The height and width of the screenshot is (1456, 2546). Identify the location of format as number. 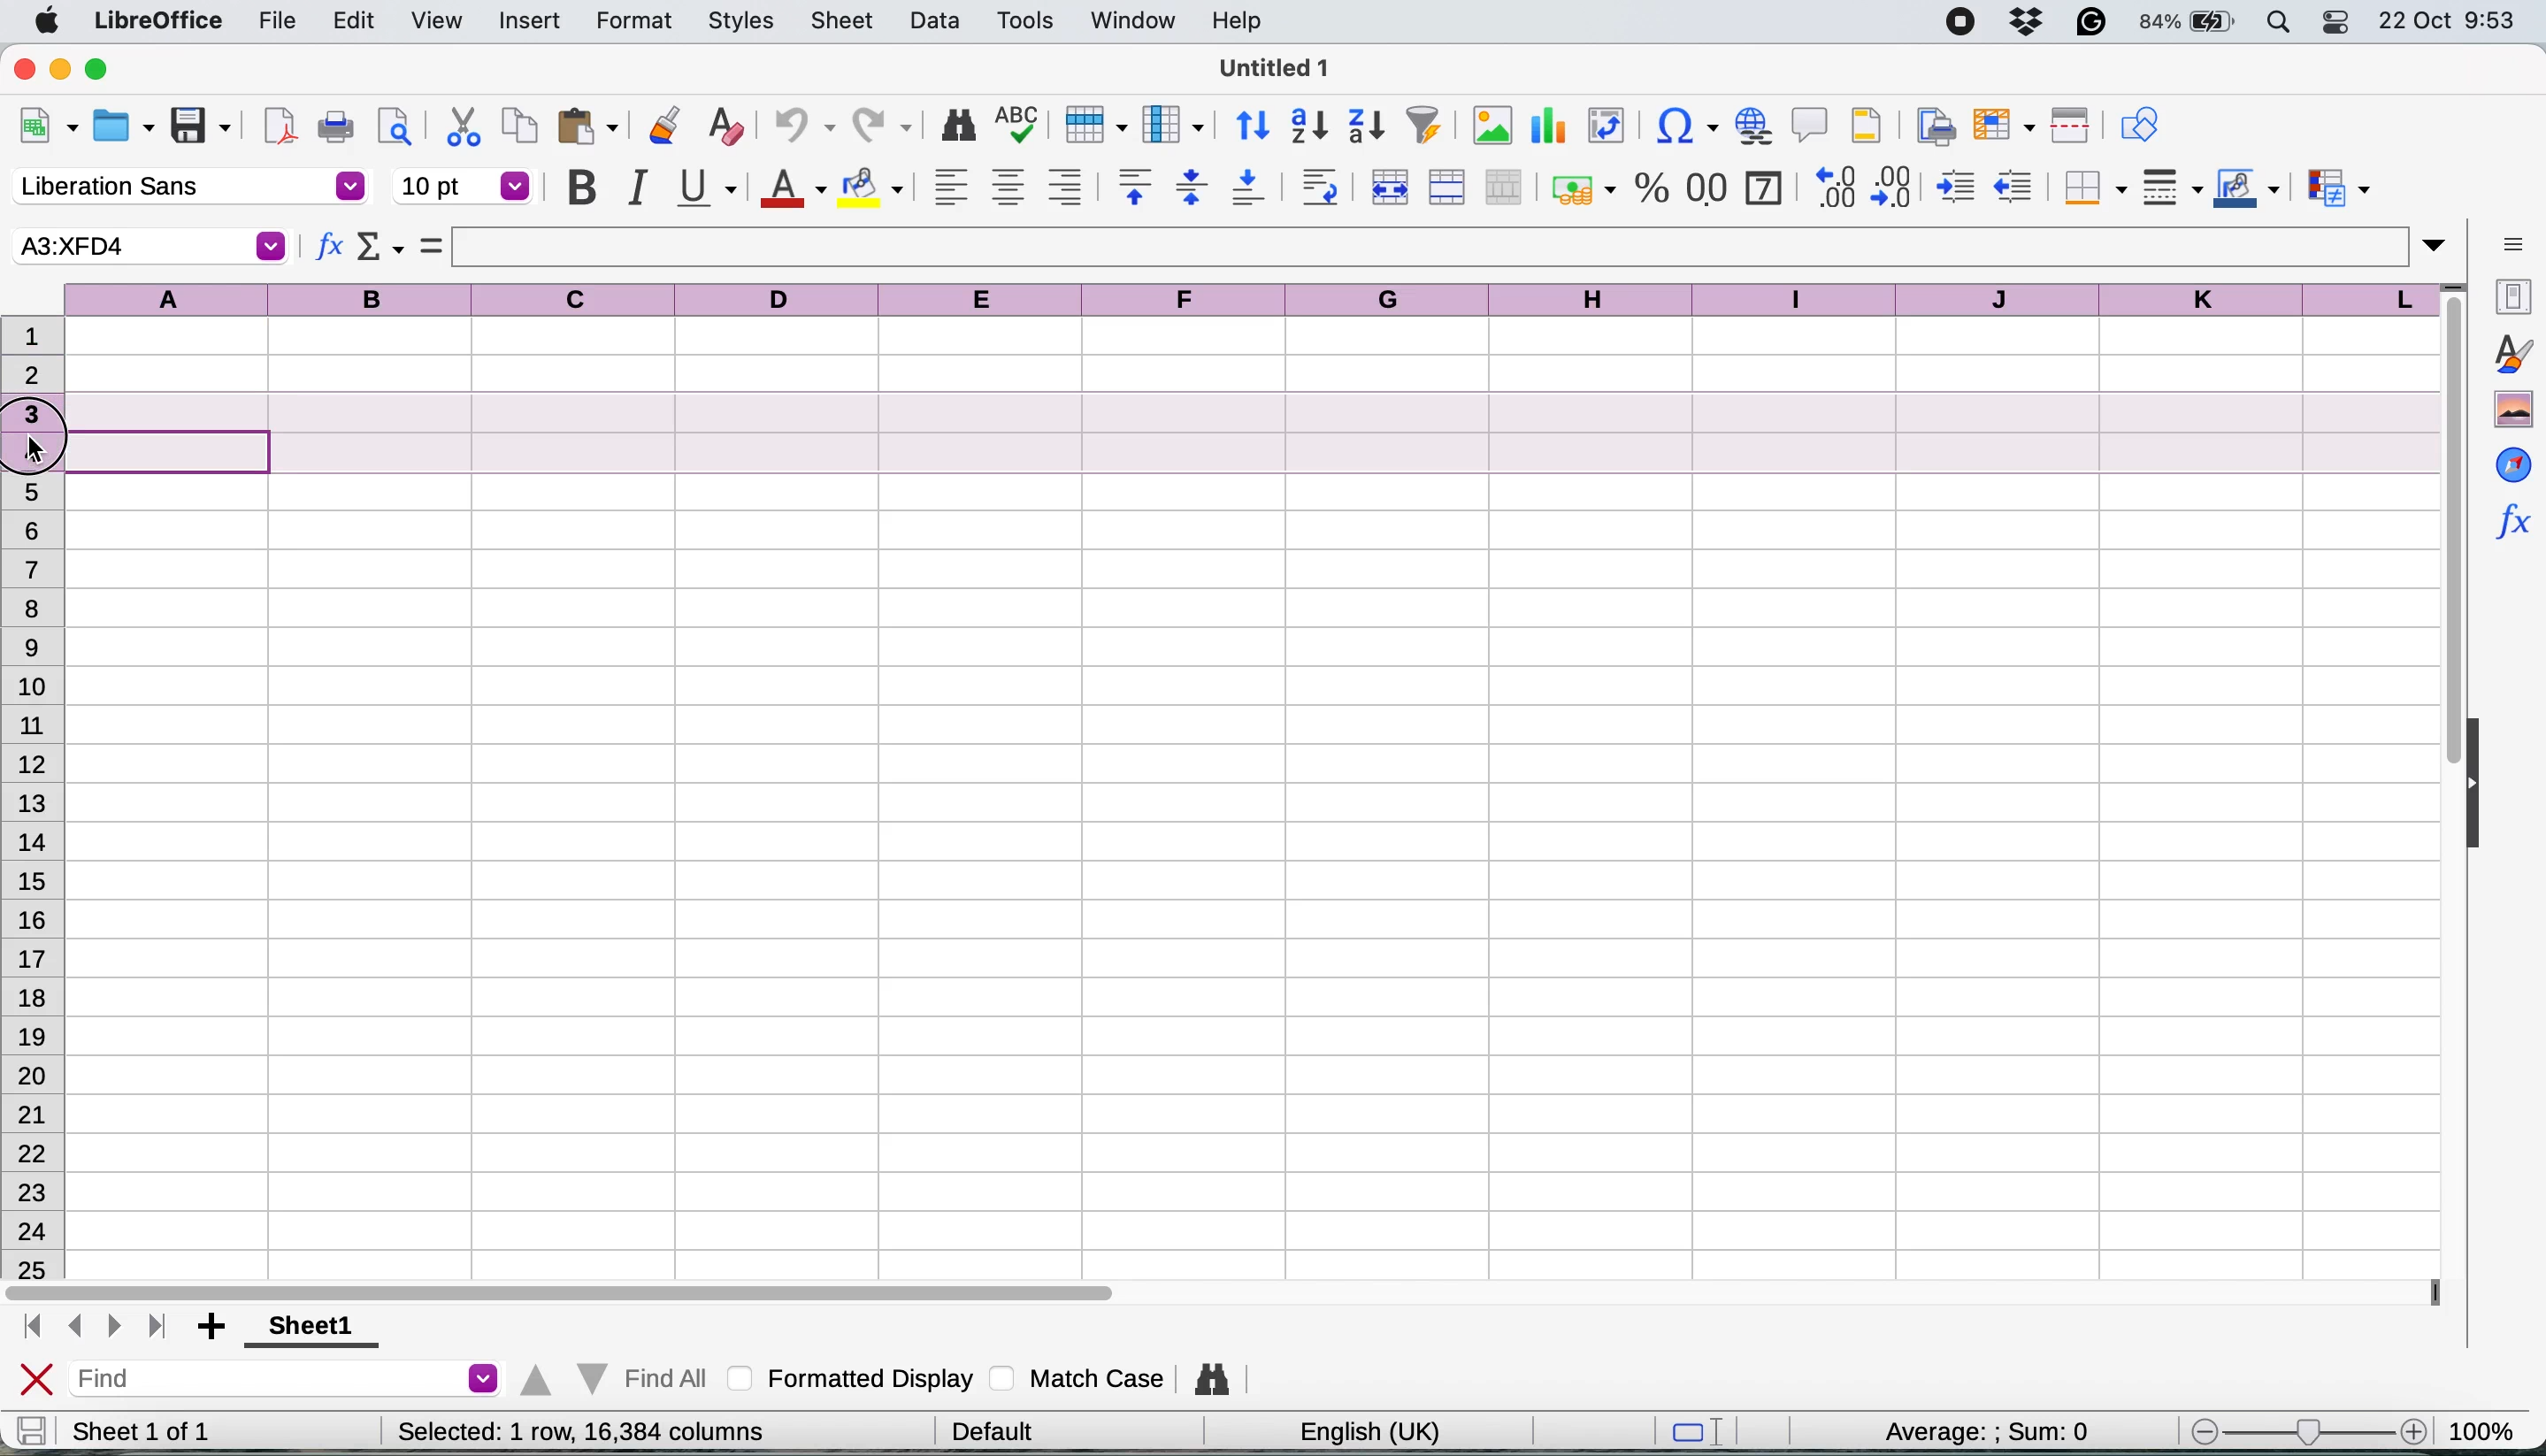
(1708, 186).